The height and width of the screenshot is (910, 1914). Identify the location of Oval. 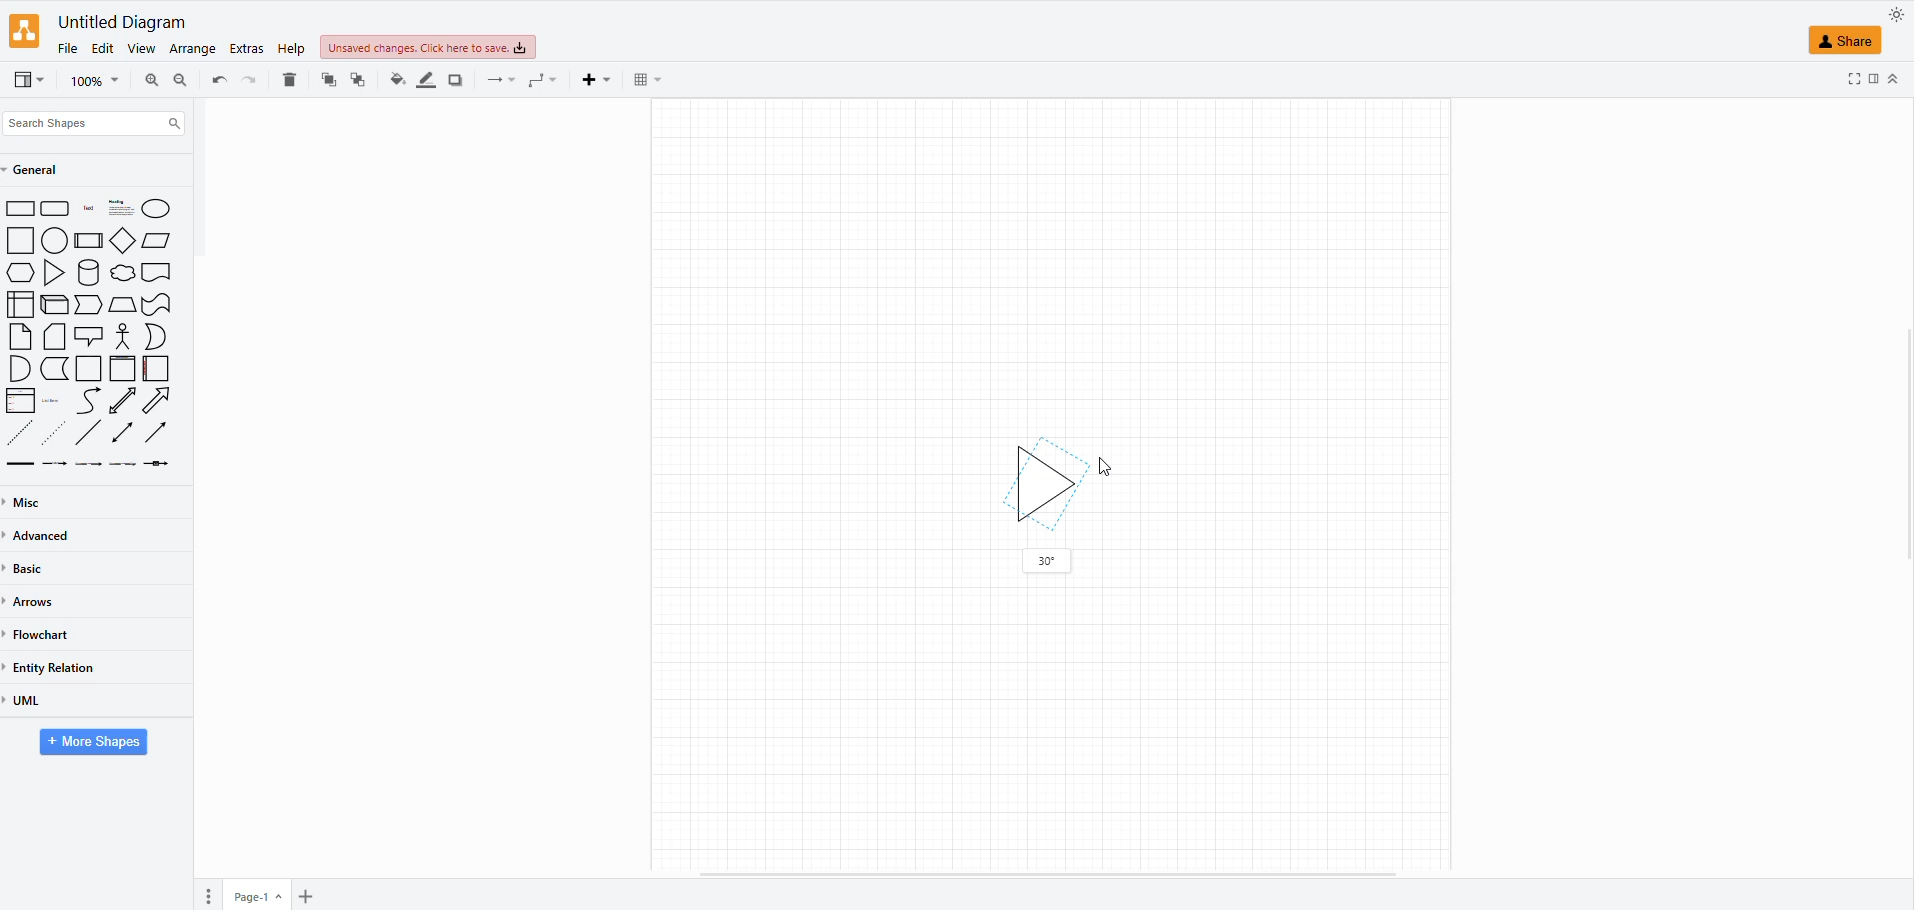
(55, 239).